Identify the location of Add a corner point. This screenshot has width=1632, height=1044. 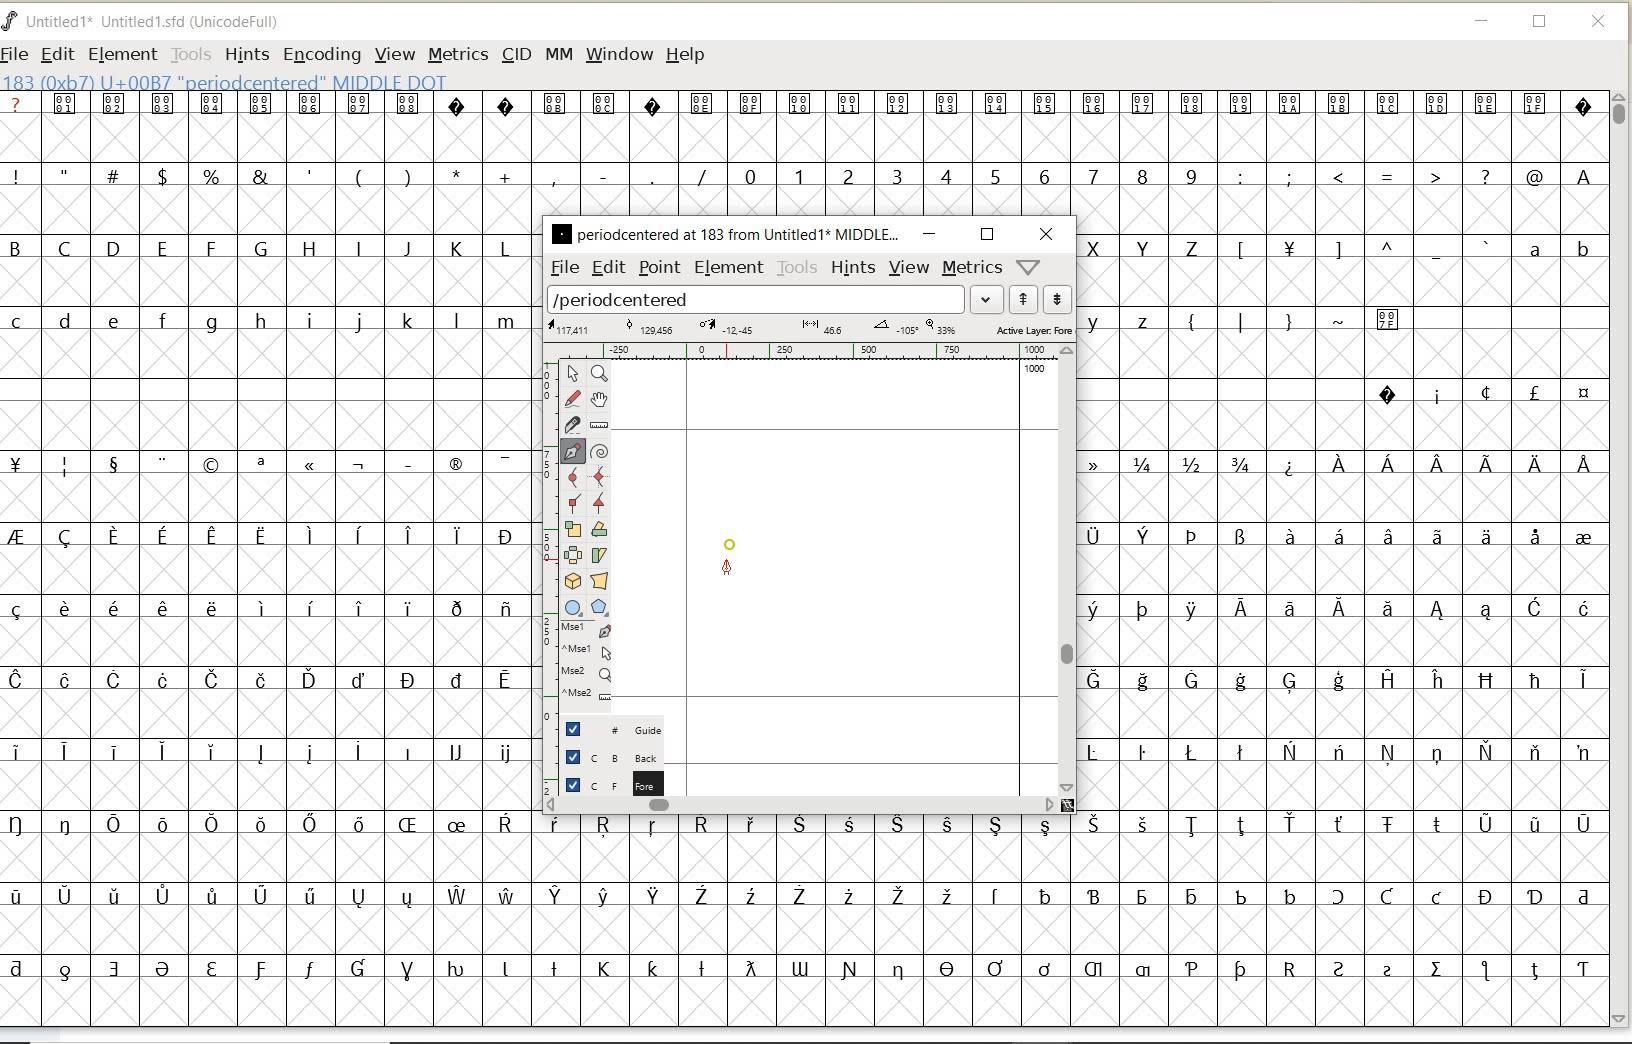
(599, 501).